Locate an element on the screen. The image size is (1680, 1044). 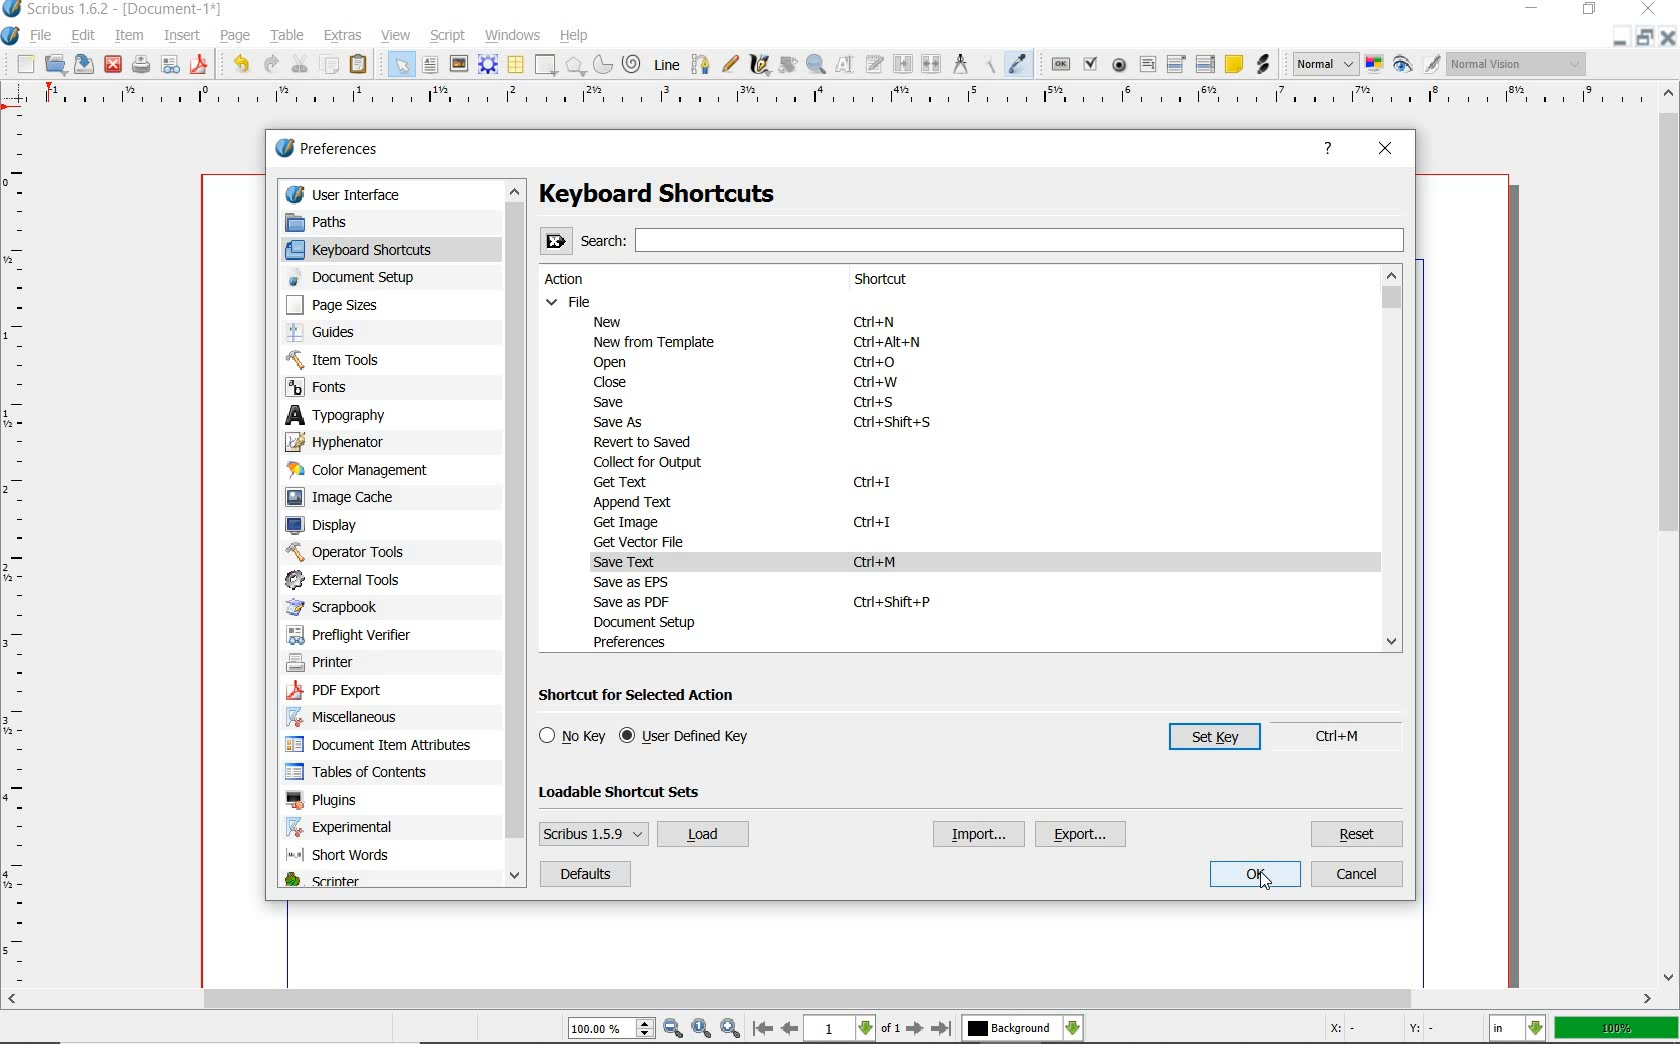
file is located at coordinates (571, 301).